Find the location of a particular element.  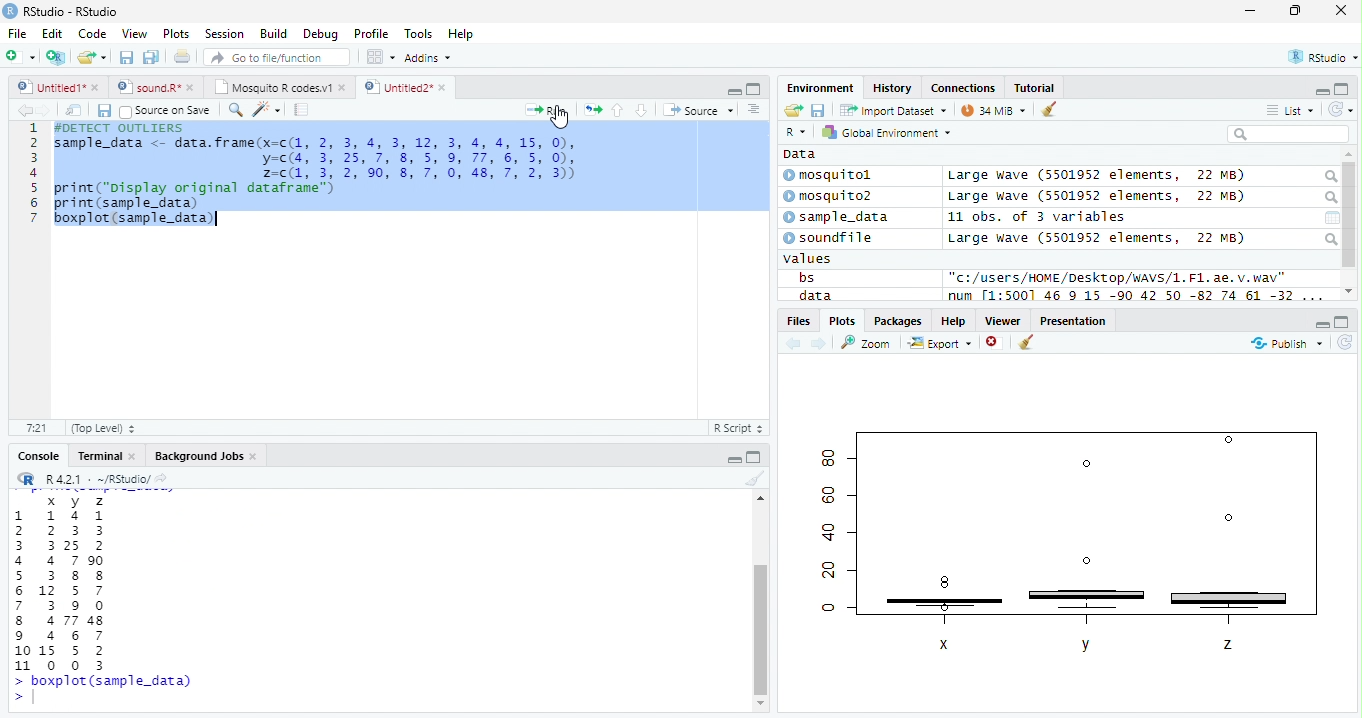

Large wave (5501952 elements, 22 MB) is located at coordinates (1096, 176).